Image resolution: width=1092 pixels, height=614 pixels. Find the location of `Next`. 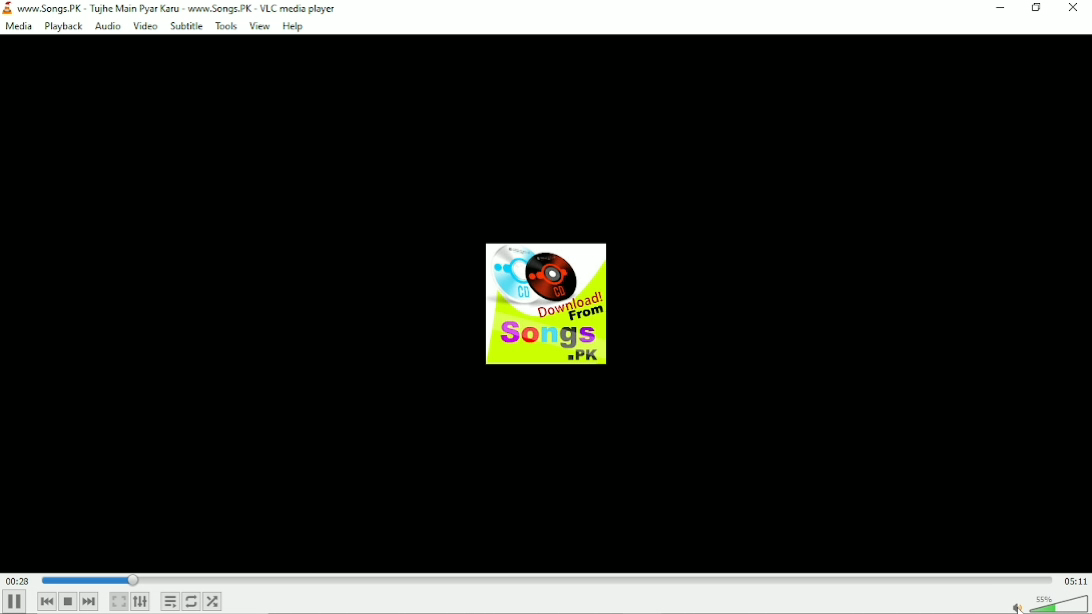

Next is located at coordinates (89, 602).